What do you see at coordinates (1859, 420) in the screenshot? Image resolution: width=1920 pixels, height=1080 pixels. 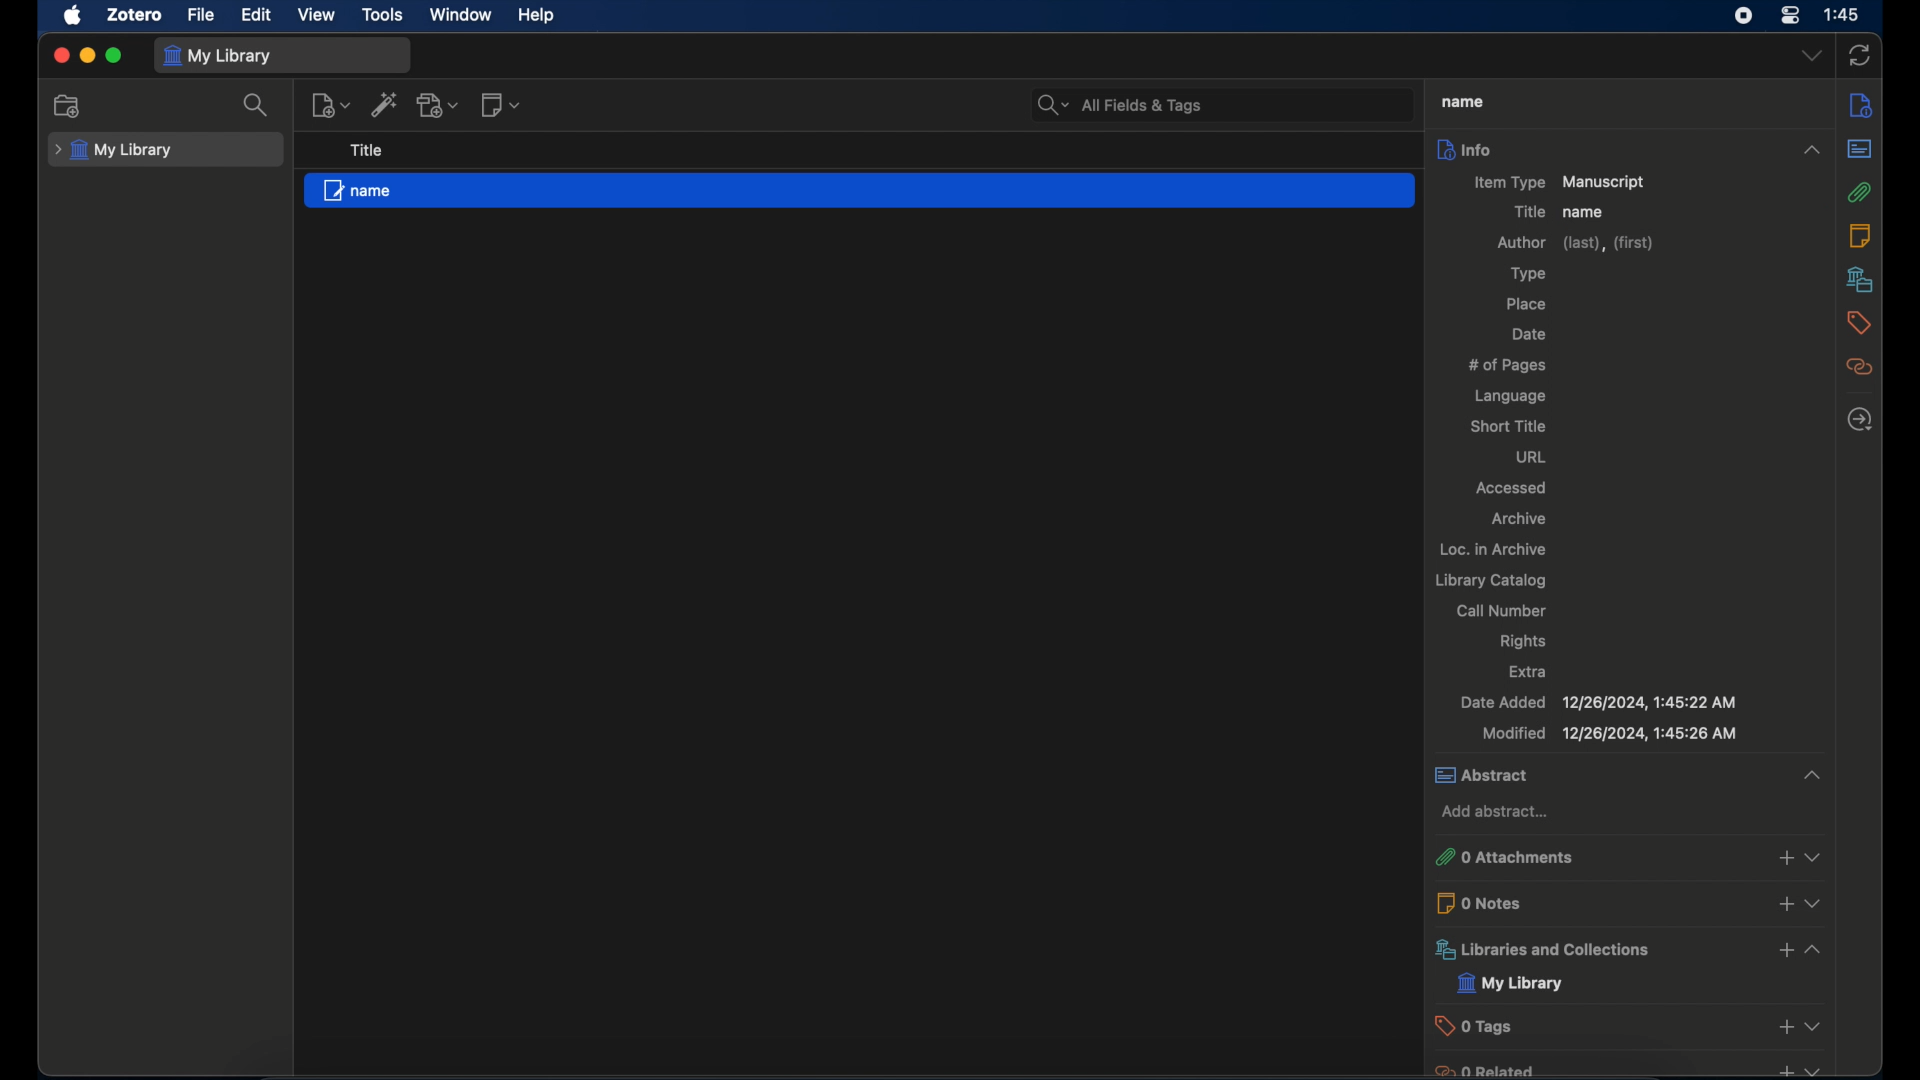 I see `locate` at bounding box center [1859, 420].